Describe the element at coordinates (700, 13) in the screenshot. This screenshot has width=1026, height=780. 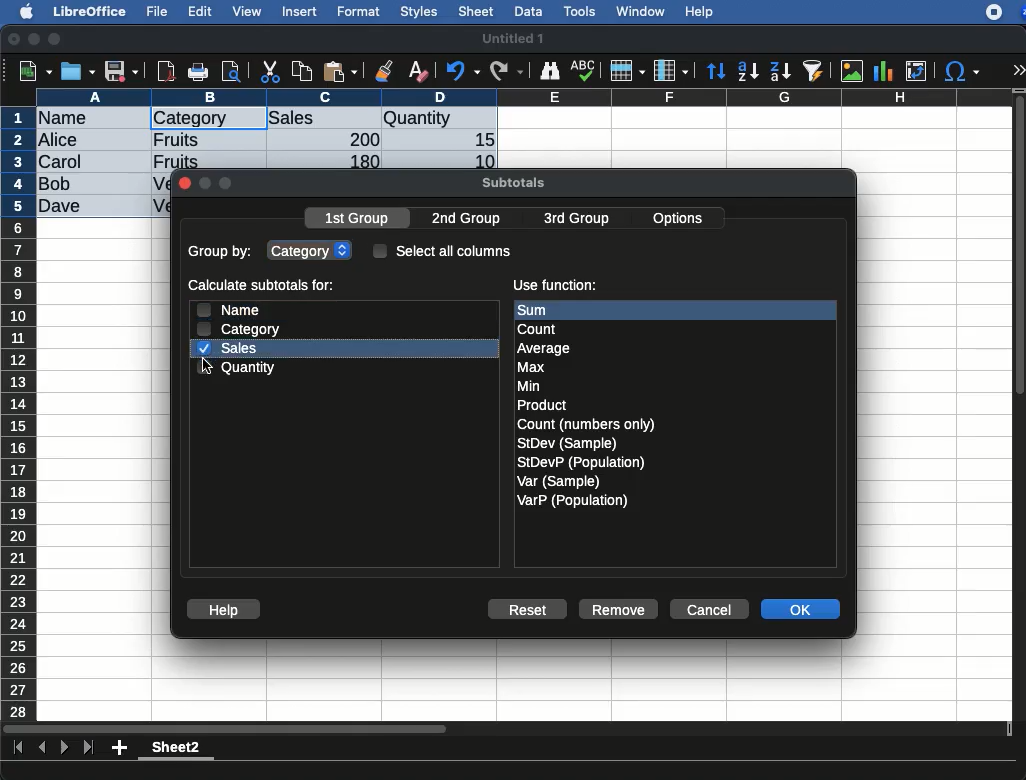
I see `help` at that location.